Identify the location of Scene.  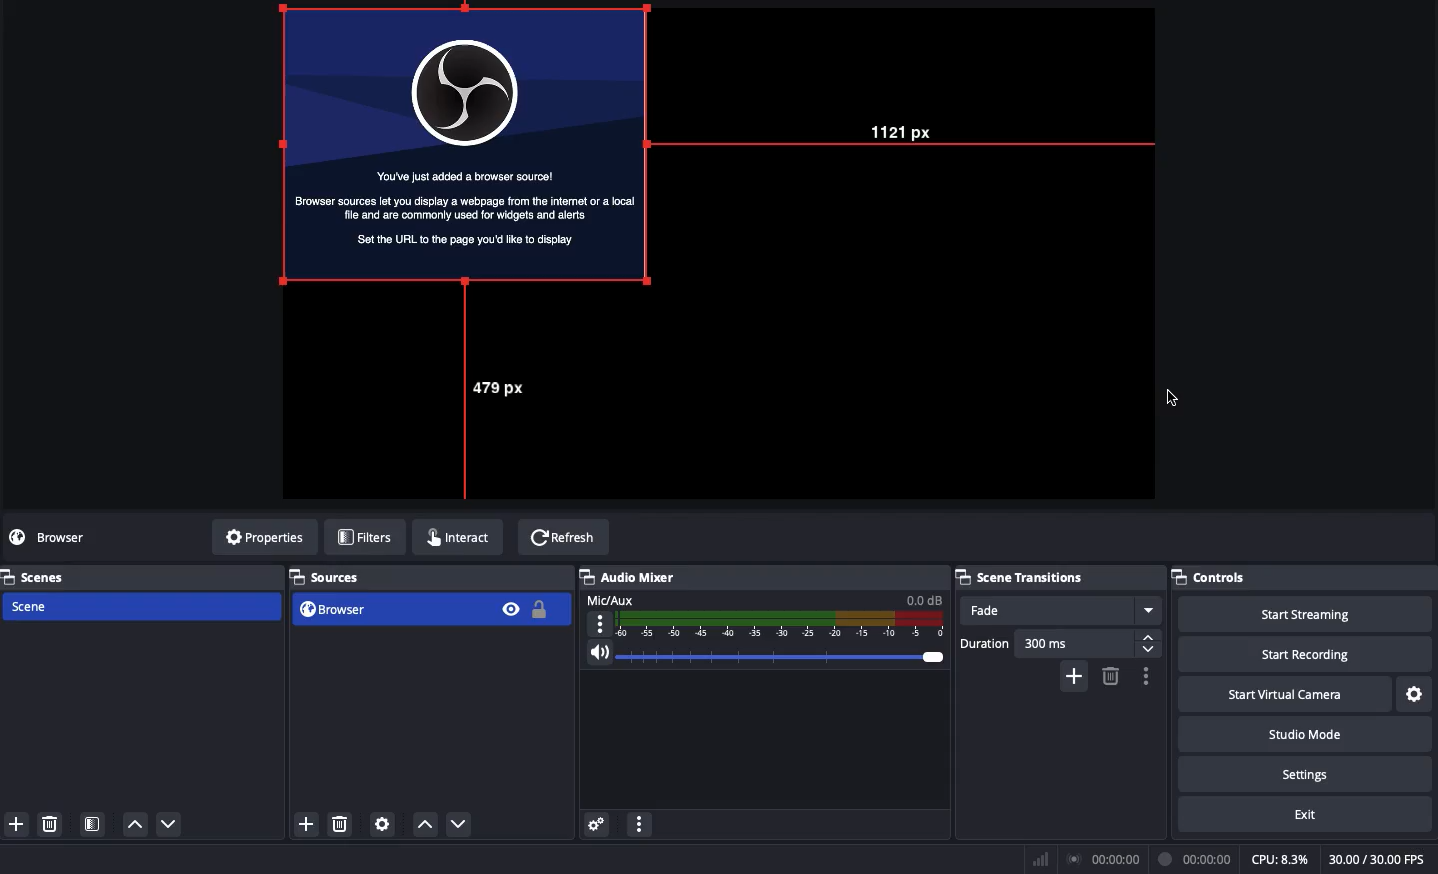
(141, 607).